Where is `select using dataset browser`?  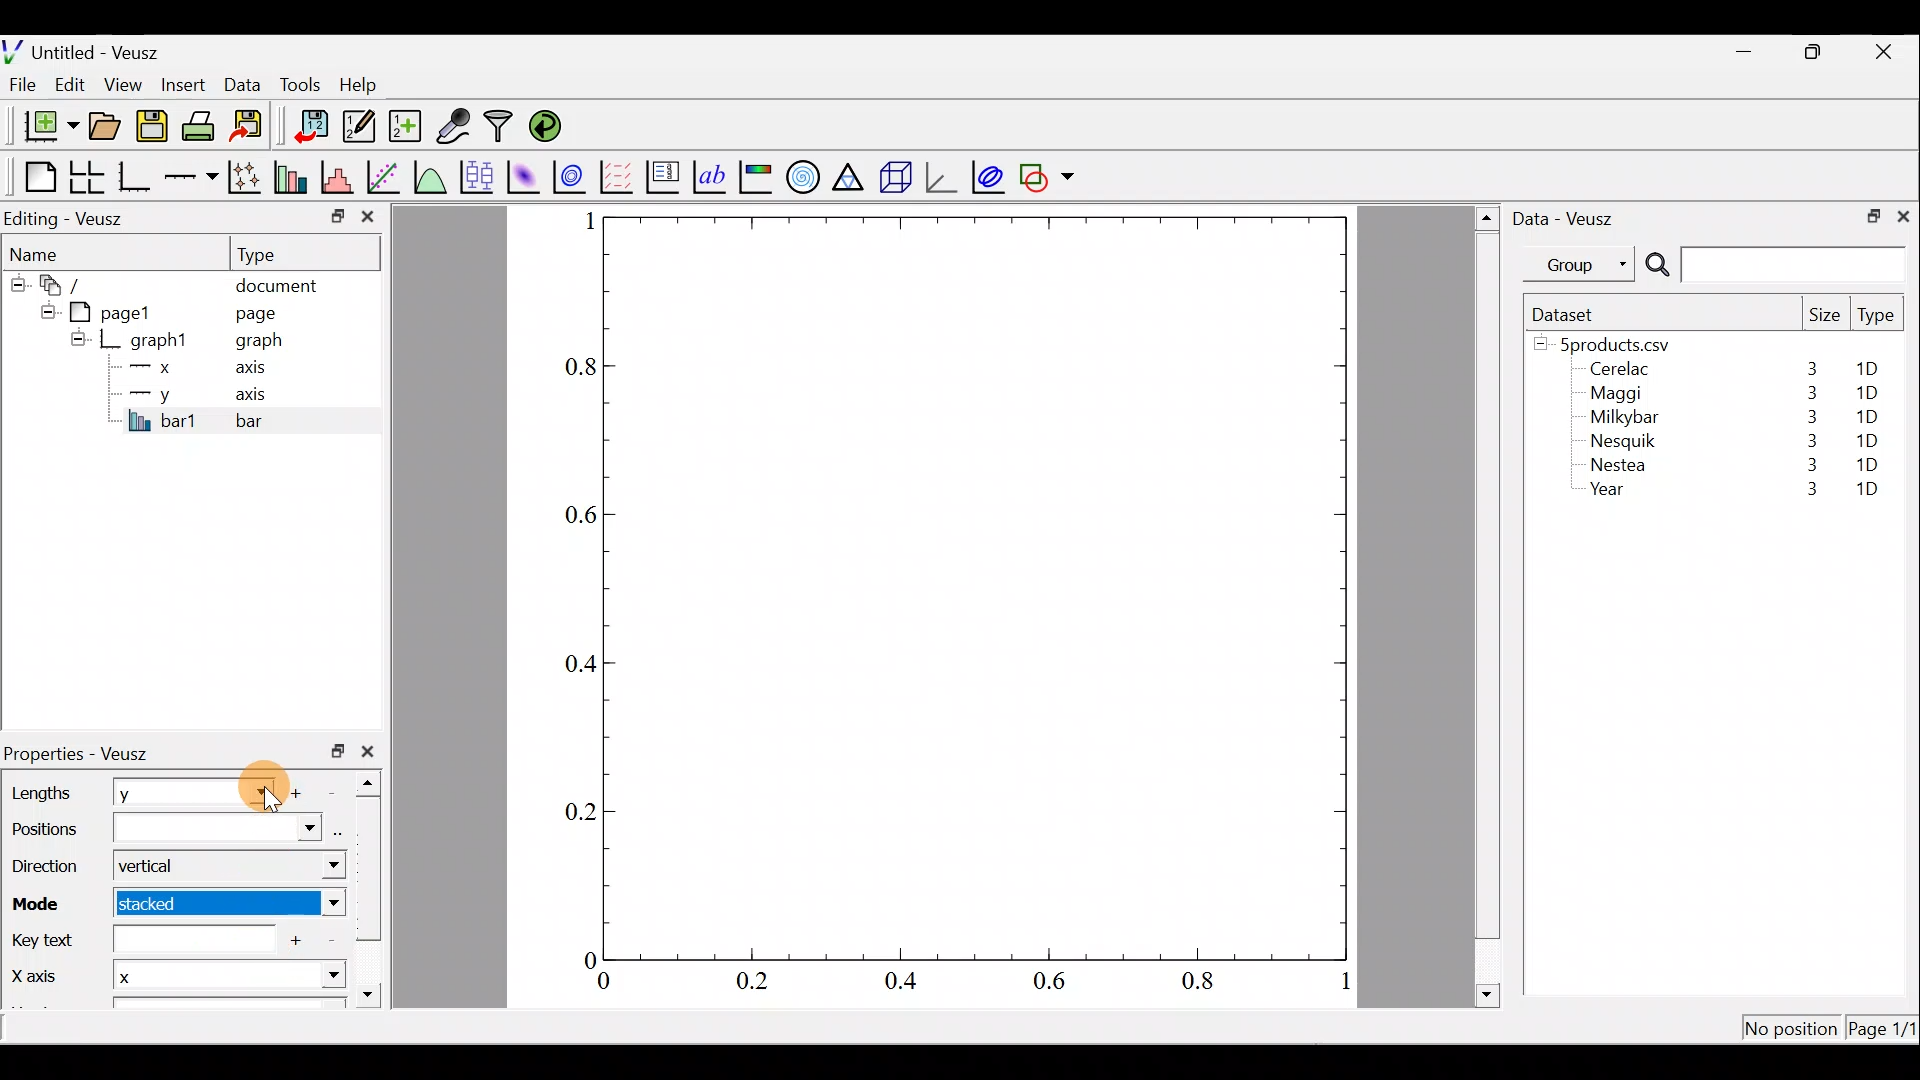 select using dataset browser is located at coordinates (341, 830).